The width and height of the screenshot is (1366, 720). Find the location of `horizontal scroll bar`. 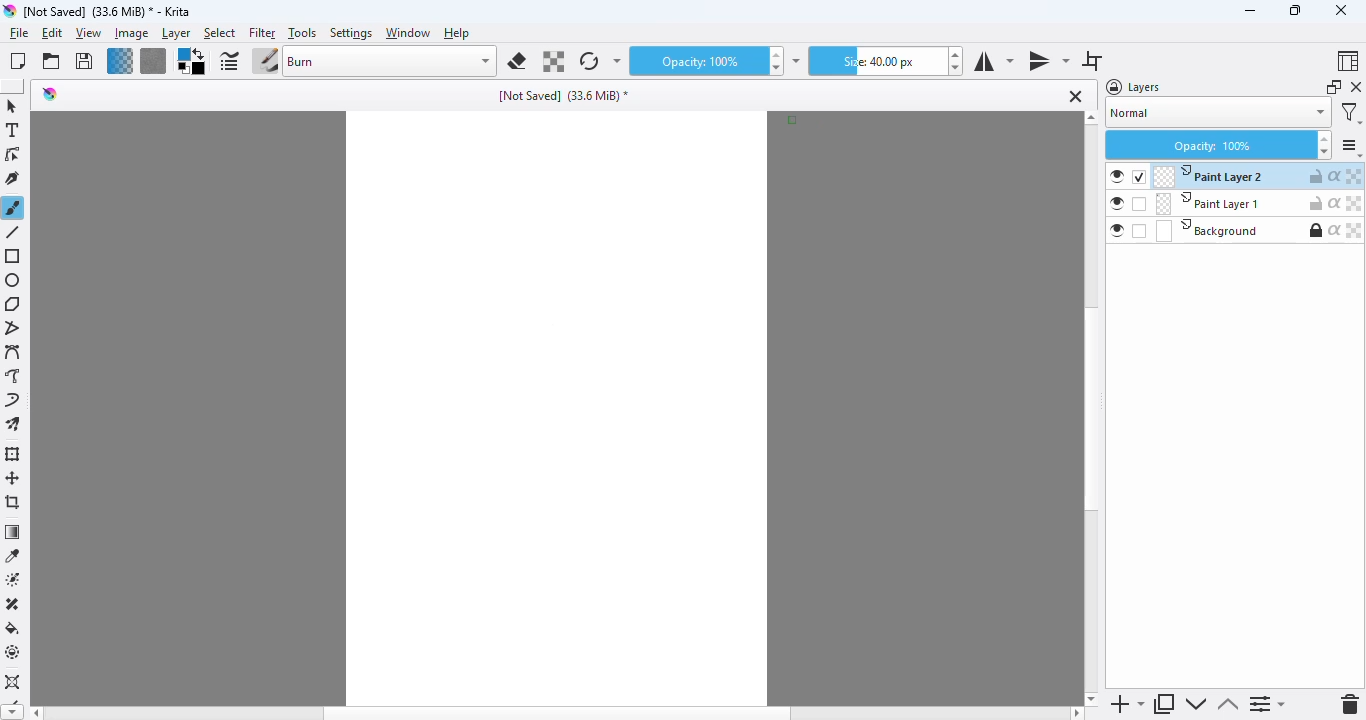

horizontal scroll bar is located at coordinates (557, 713).